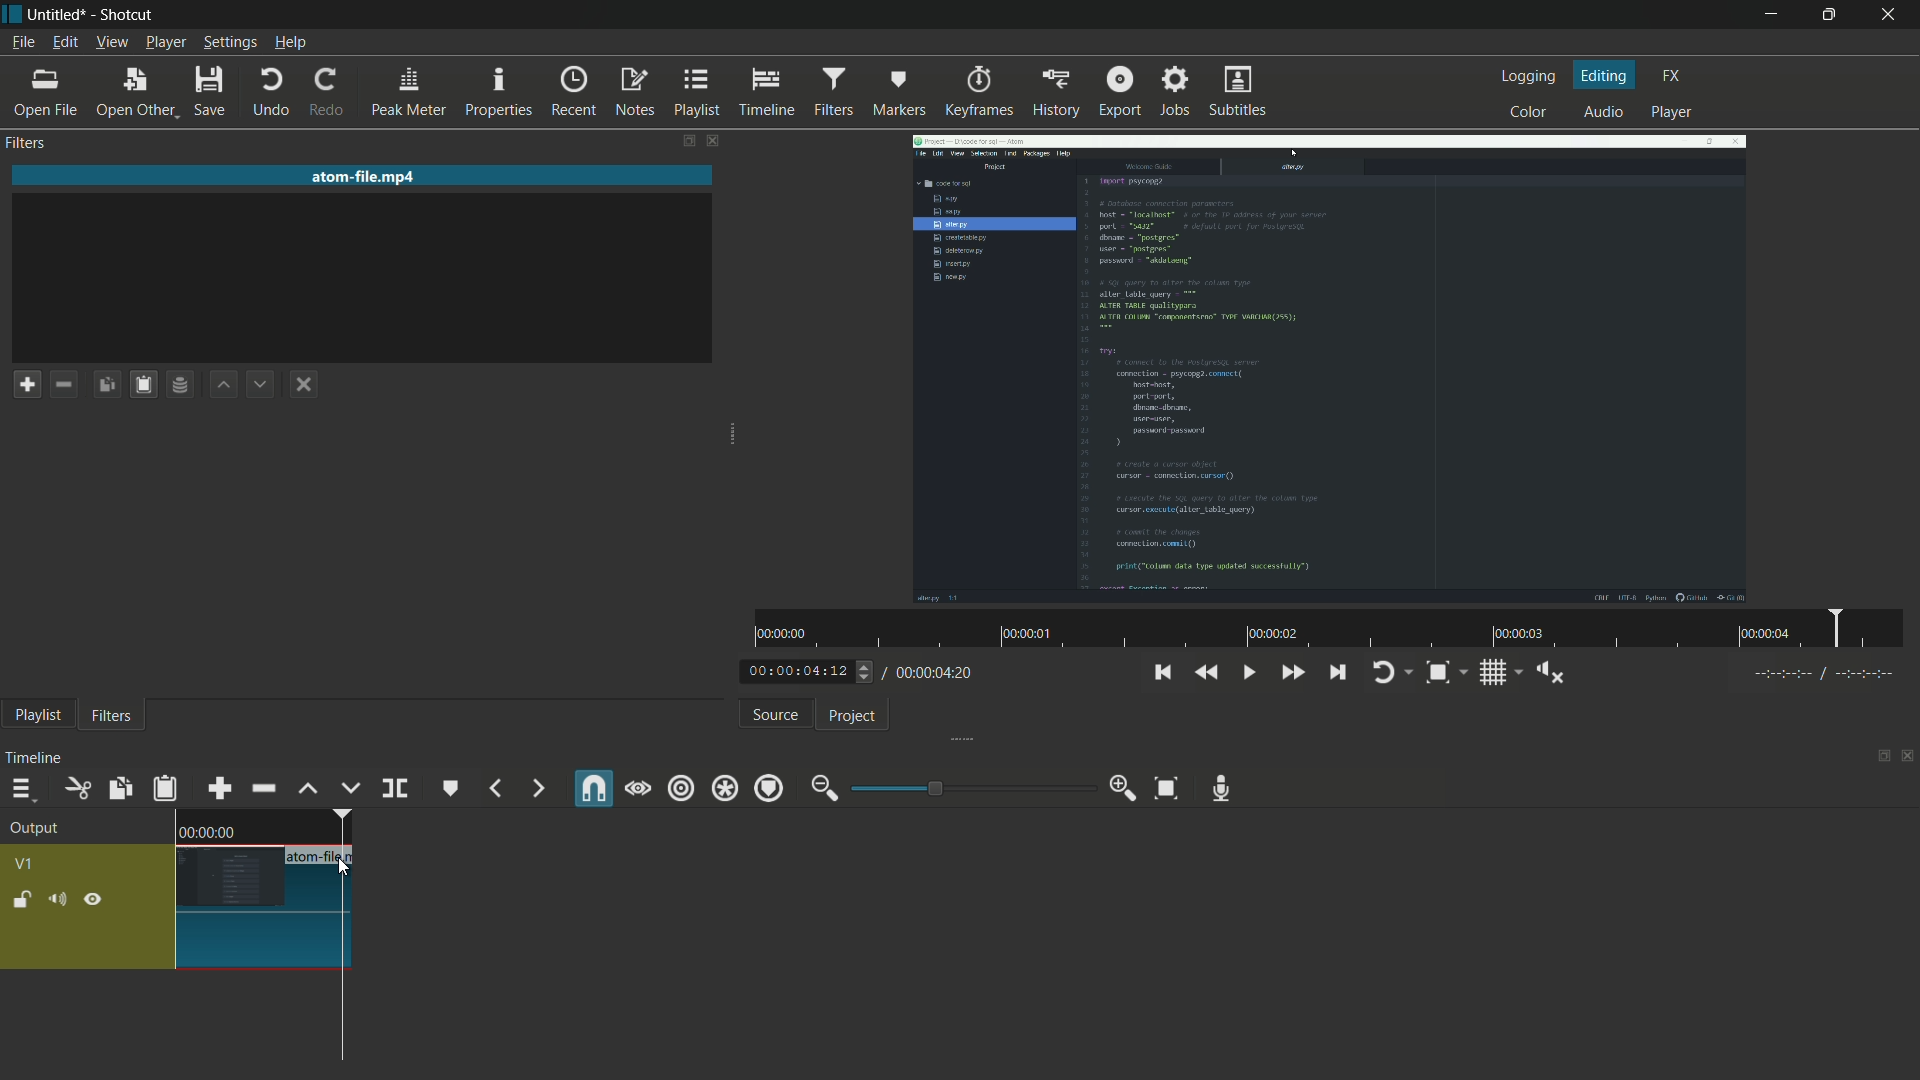 Image resolution: width=1920 pixels, height=1080 pixels. Describe the element at coordinates (304, 385) in the screenshot. I see `deselect the filter` at that location.